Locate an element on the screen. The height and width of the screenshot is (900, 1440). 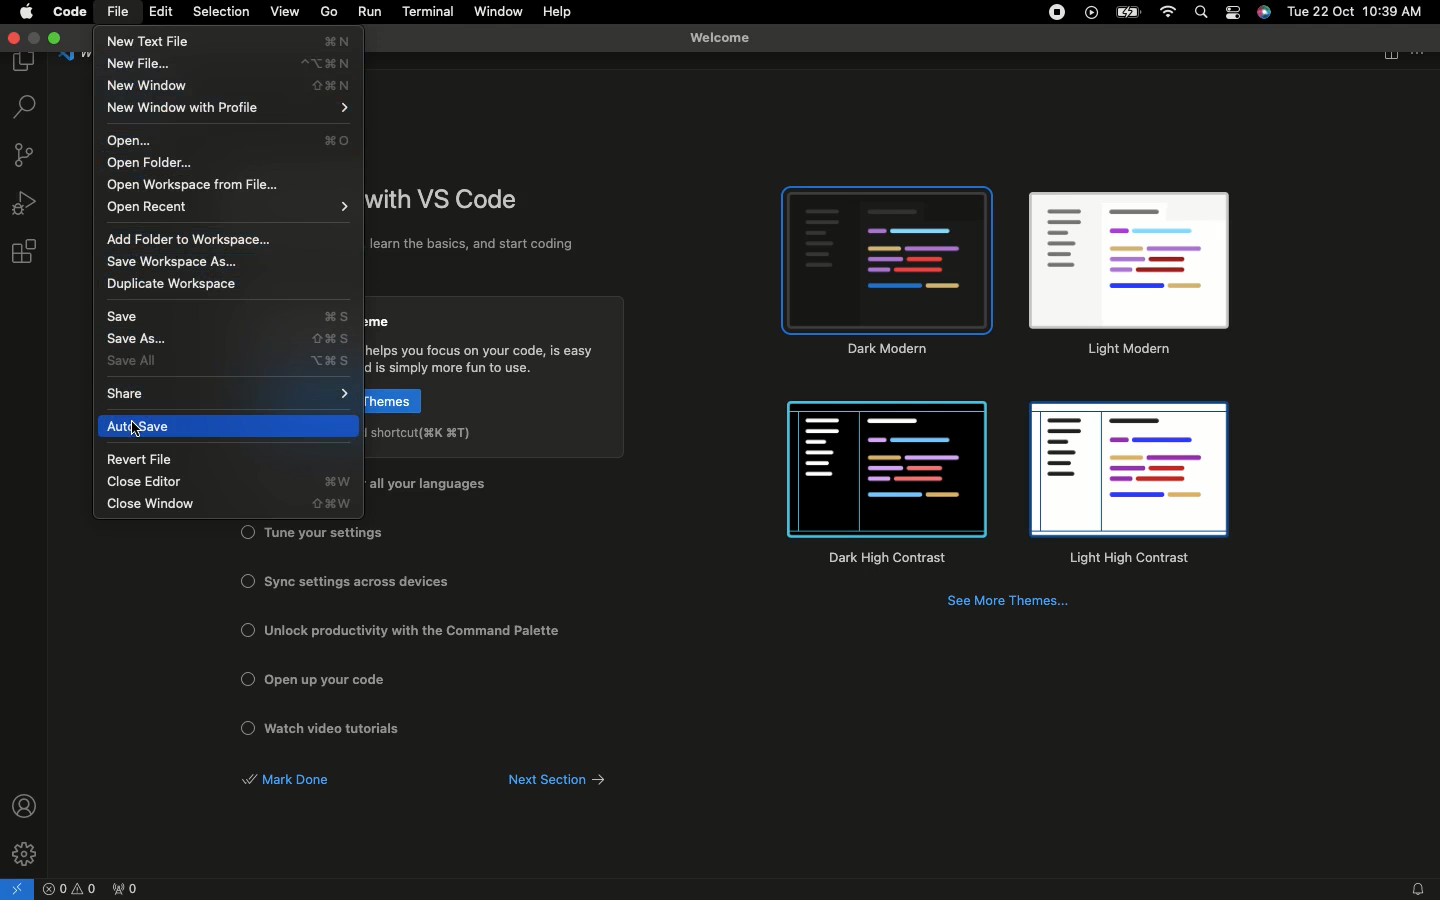
Manage is located at coordinates (26, 852).